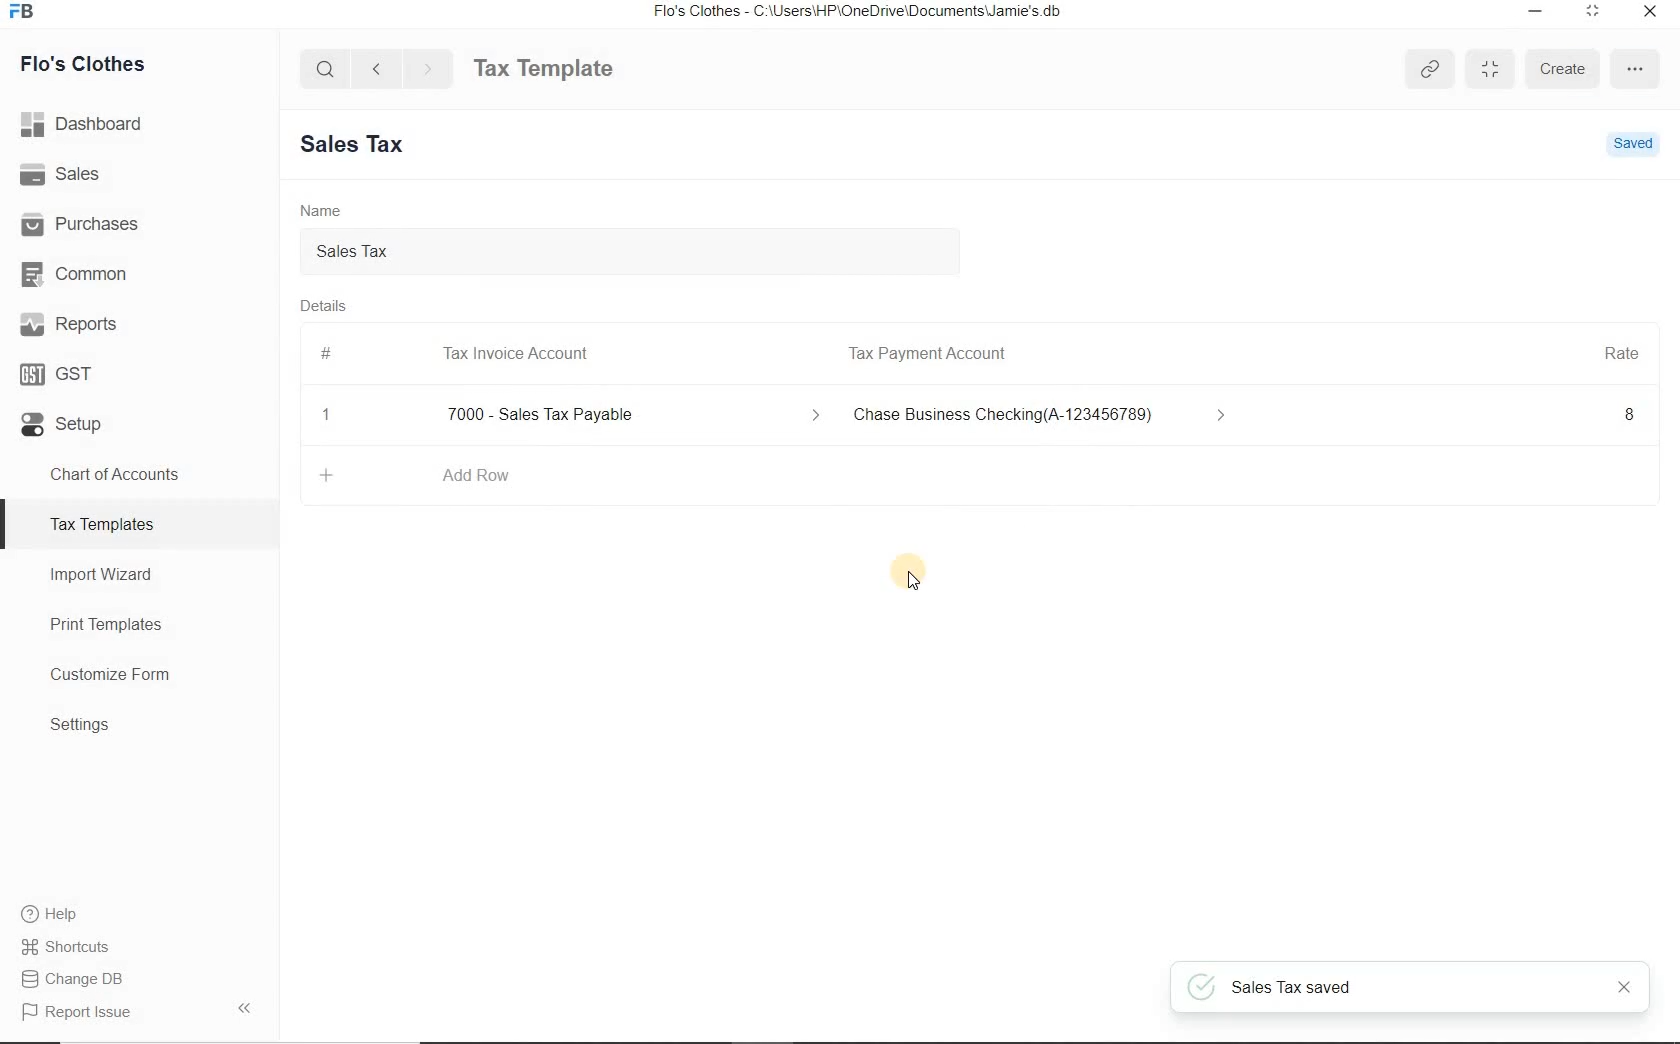 Image resolution: width=1680 pixels, height=1044 pixels. I want to click on Hyperlink, so click(1433, 69).